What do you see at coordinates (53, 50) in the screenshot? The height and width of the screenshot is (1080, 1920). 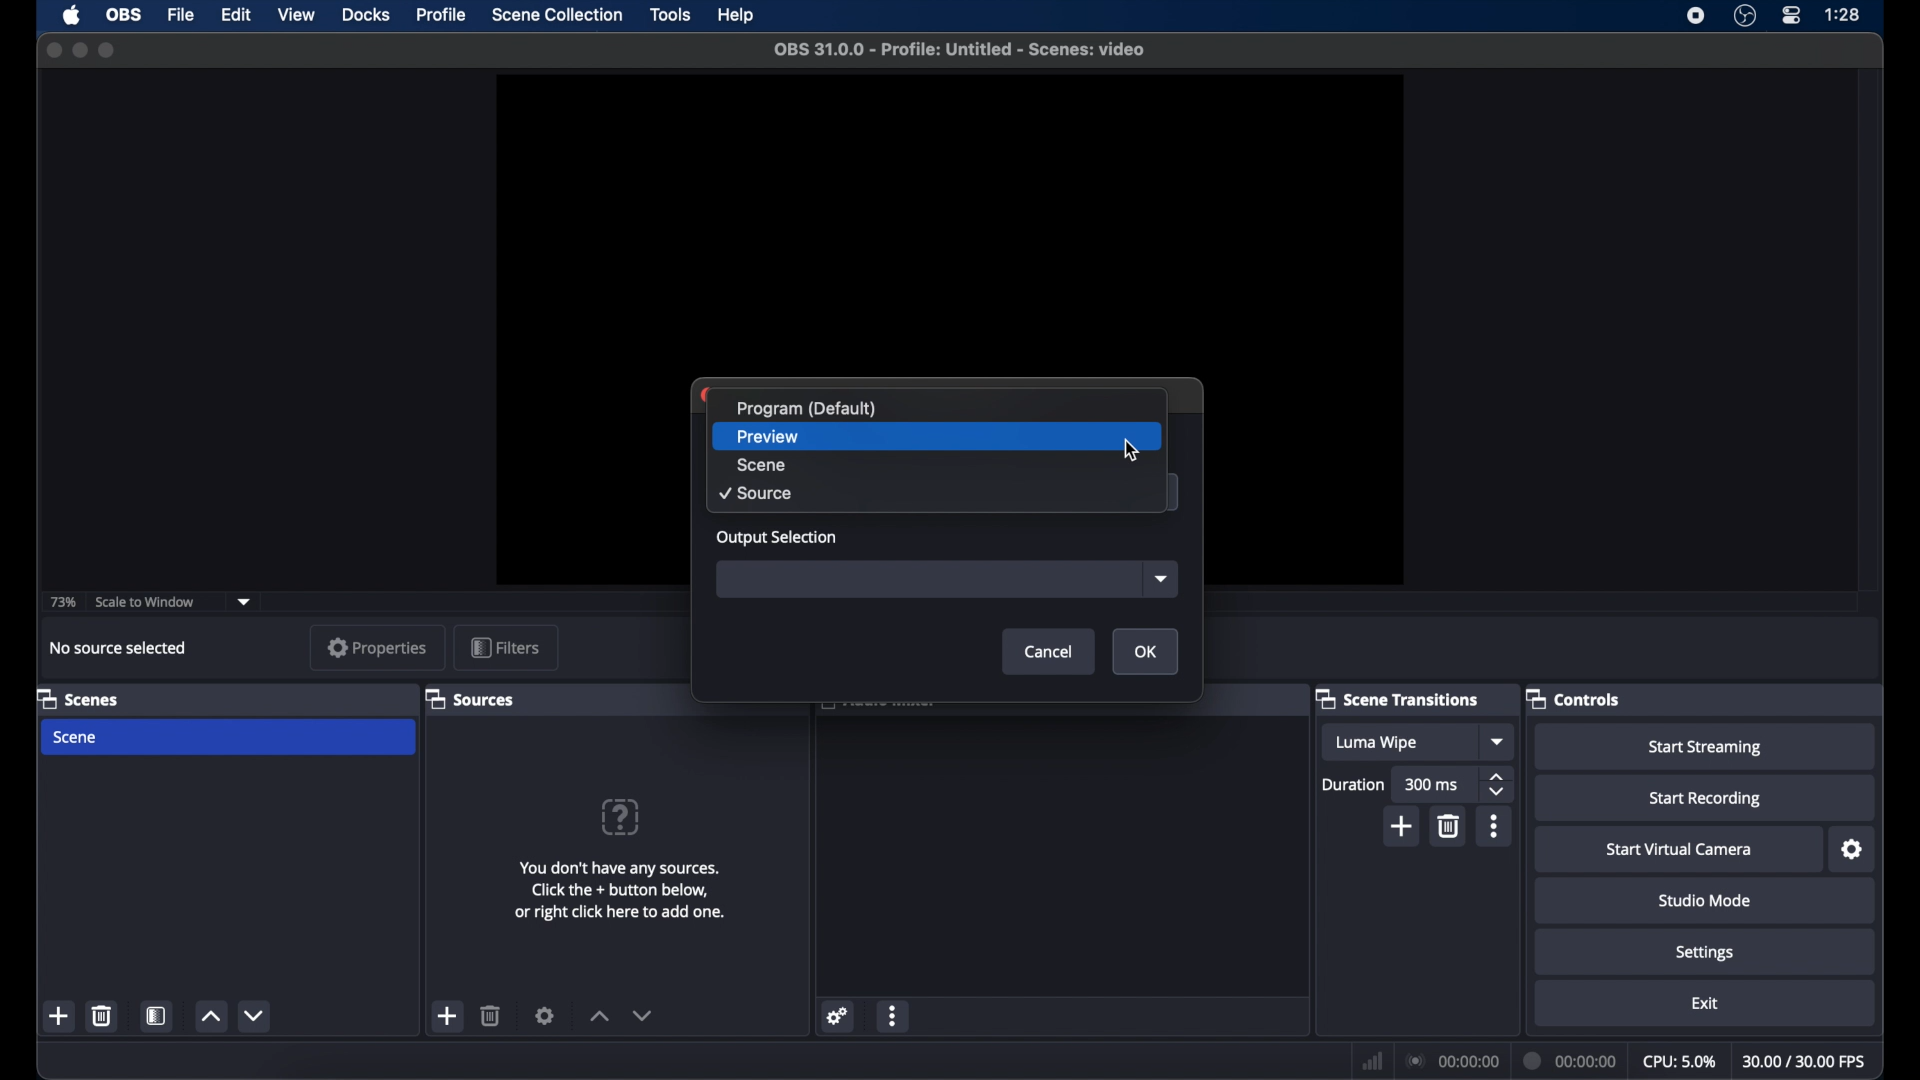 I see `close` at bounding box center [53, 50].